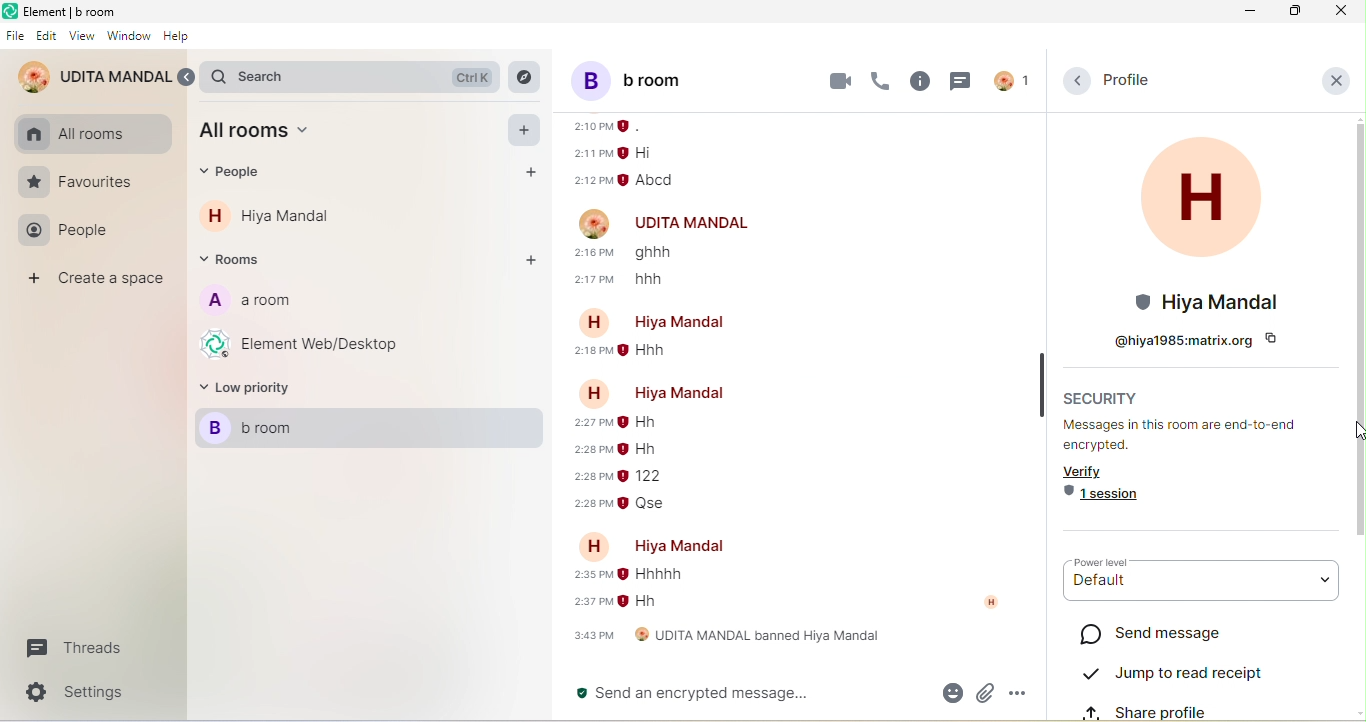 The height and width of the screenshot is (722, 1366). I want to click on settings, so click(85, 692).